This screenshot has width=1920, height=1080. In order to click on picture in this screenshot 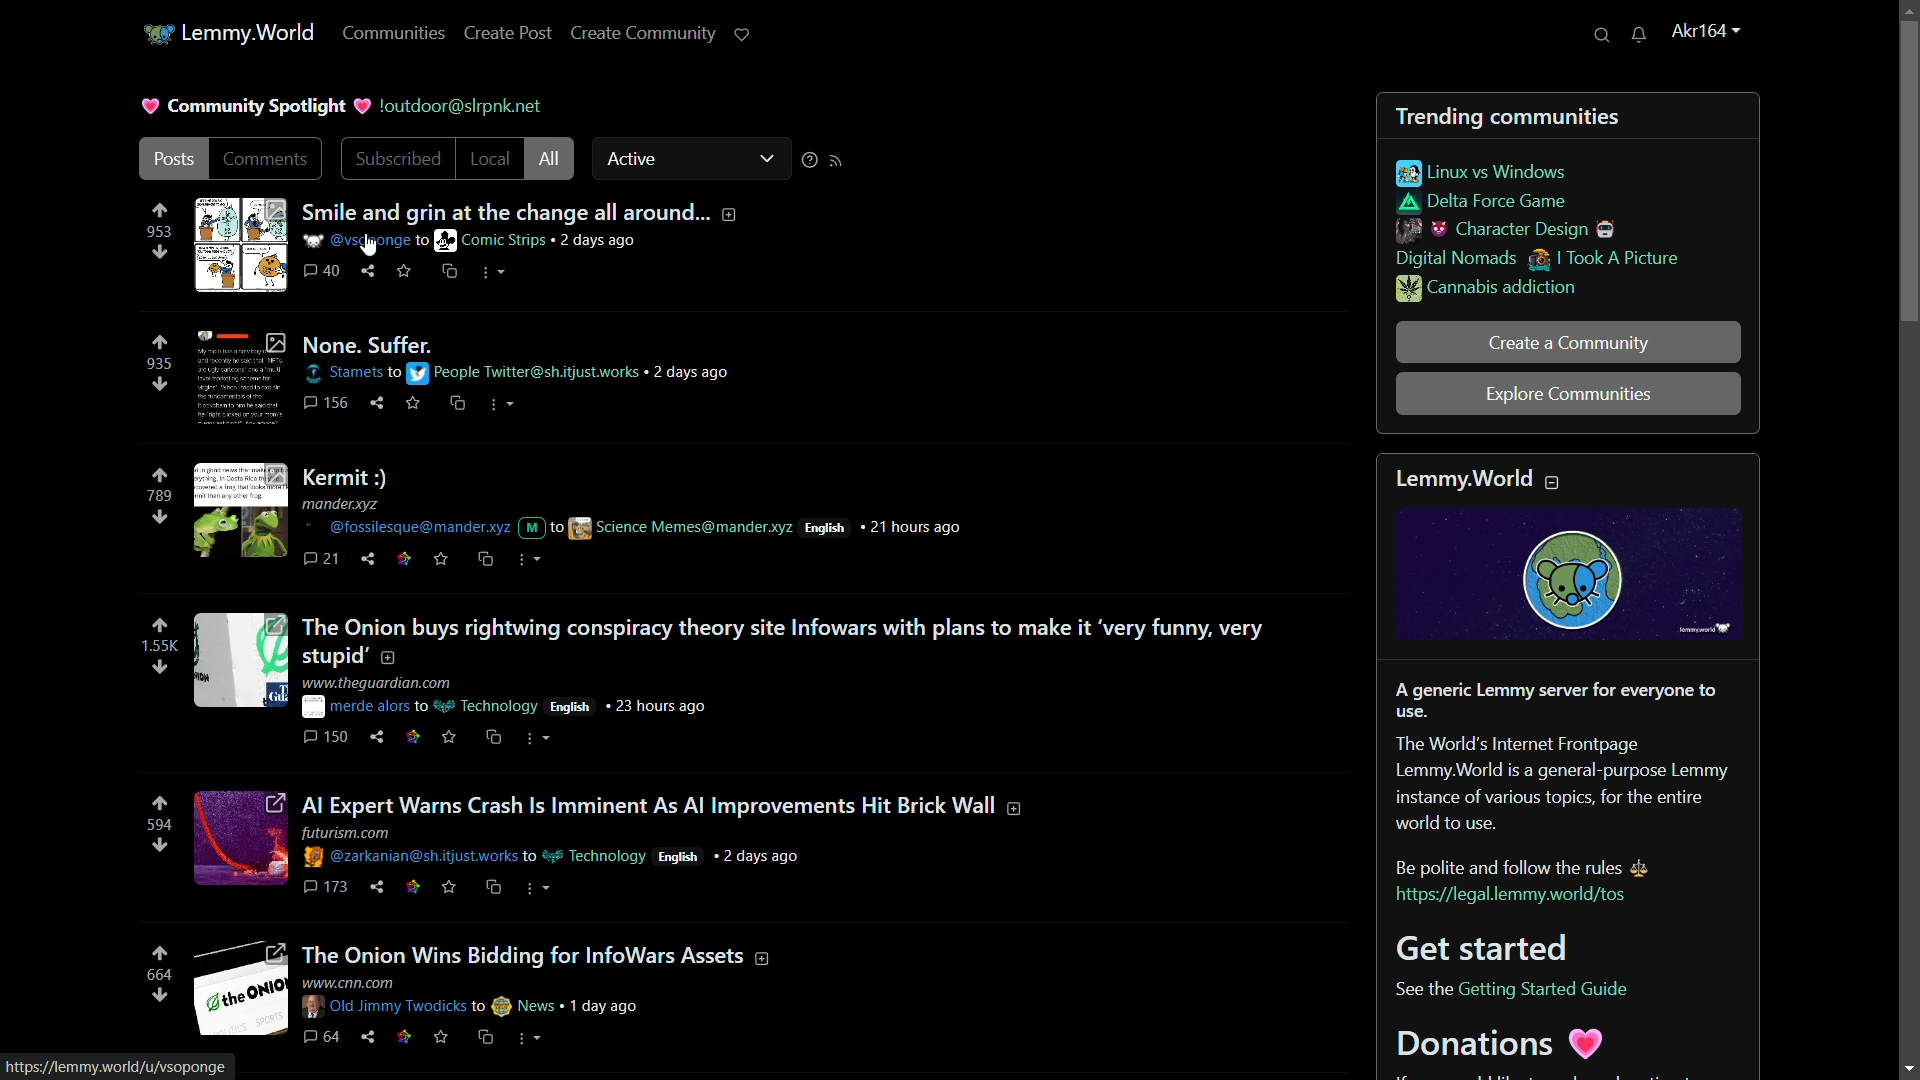, I will do `click(150, 108)`.